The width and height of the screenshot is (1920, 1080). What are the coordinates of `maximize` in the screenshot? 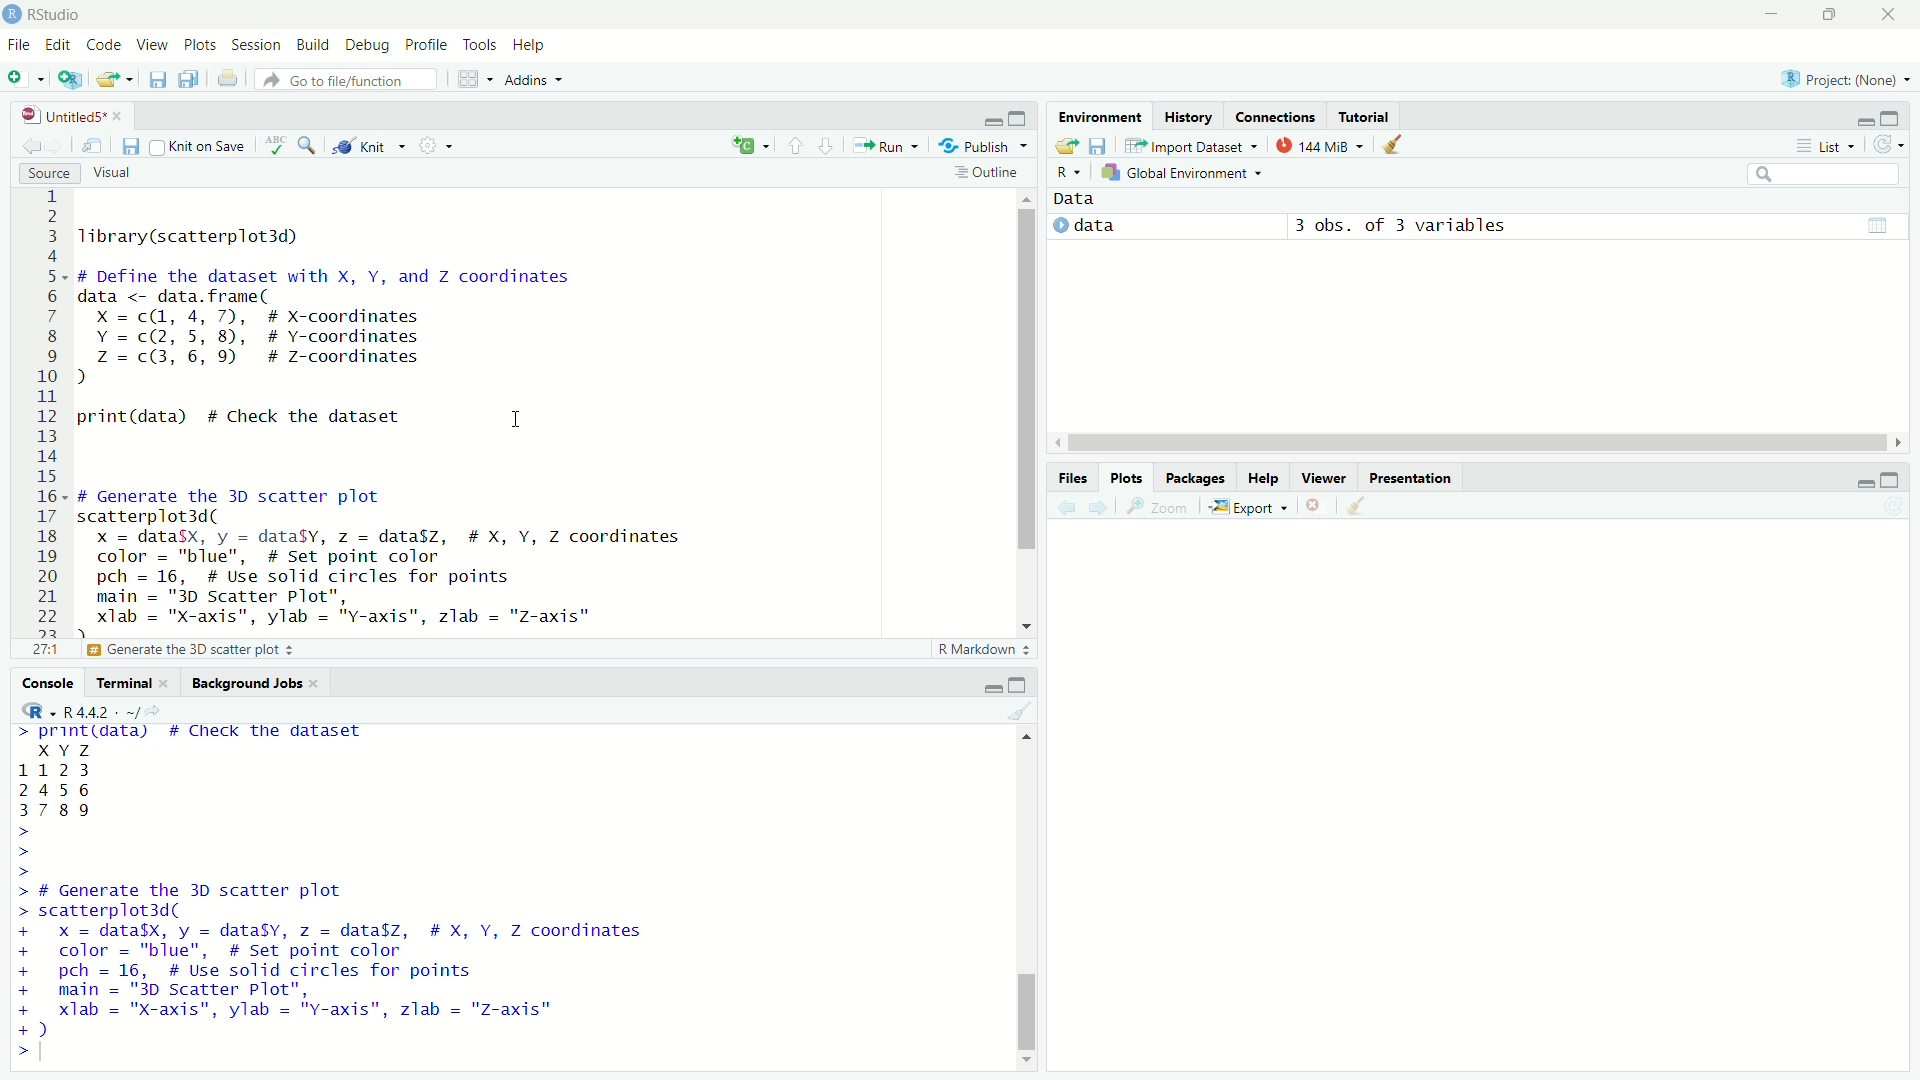 It's located at (1022, 682).